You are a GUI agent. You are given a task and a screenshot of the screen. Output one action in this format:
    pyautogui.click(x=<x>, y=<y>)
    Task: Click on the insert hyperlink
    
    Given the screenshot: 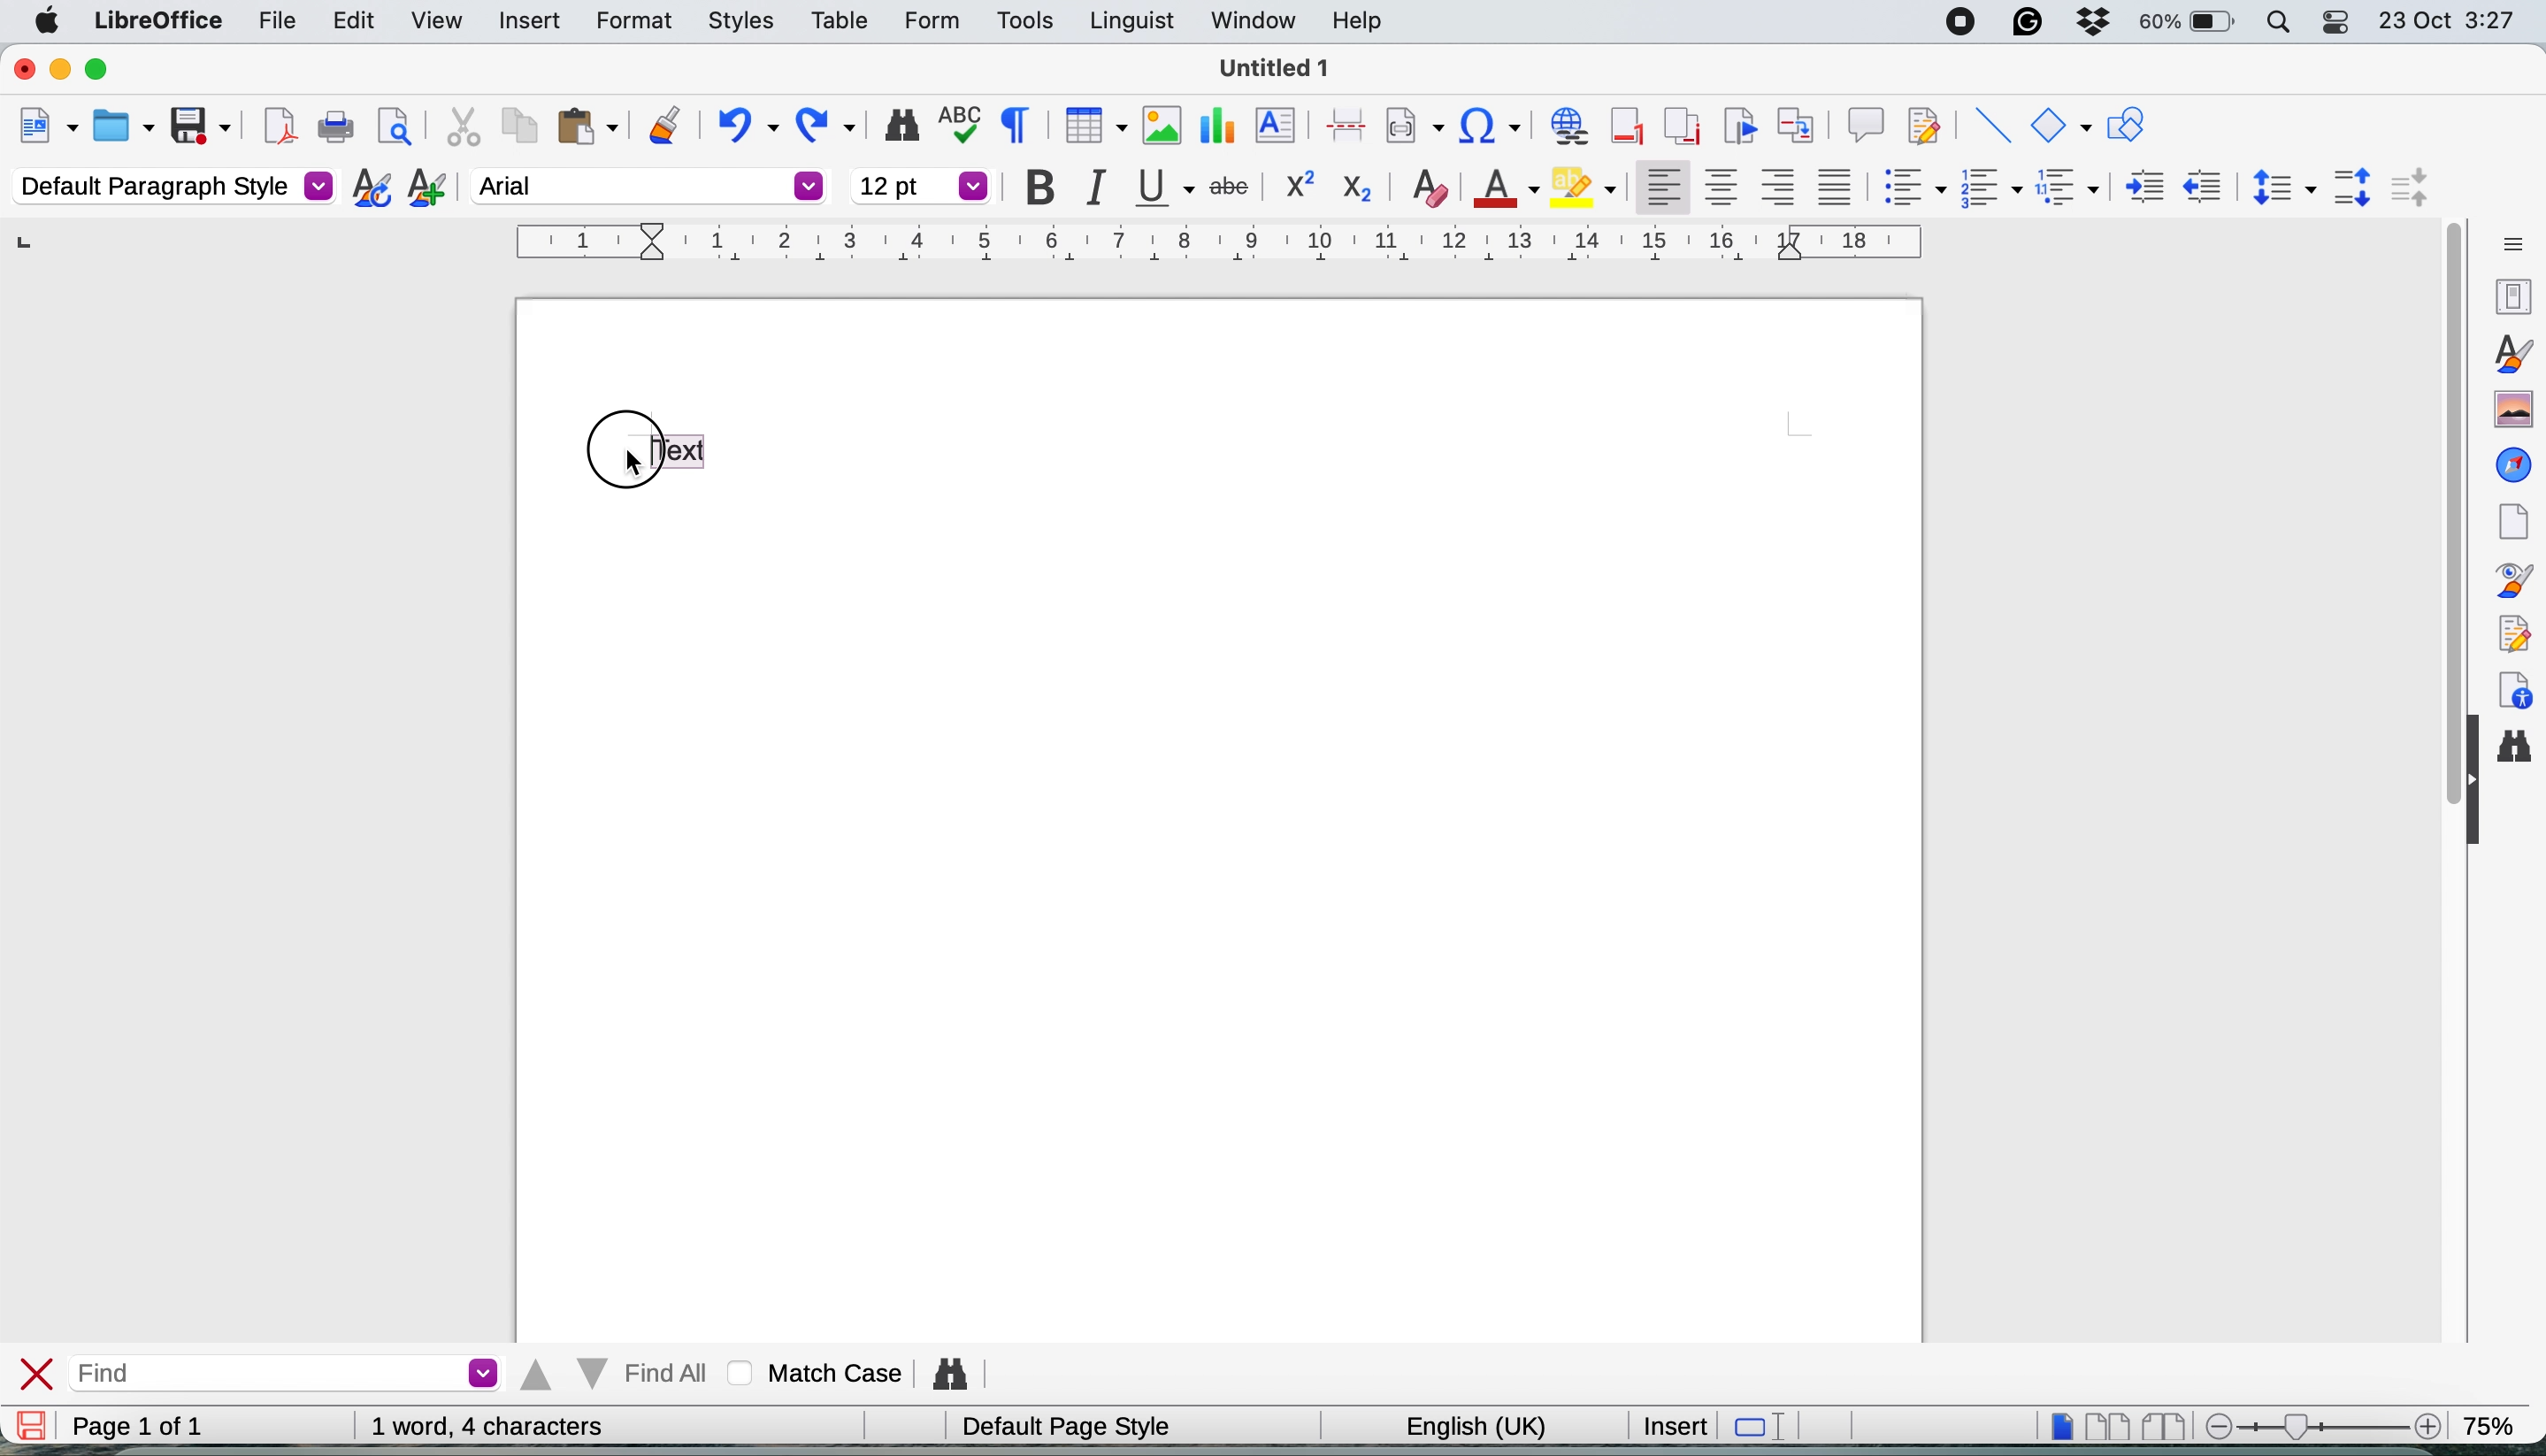 What is the action you would take?
    pyautogui.click(x=1492, y=126)
    